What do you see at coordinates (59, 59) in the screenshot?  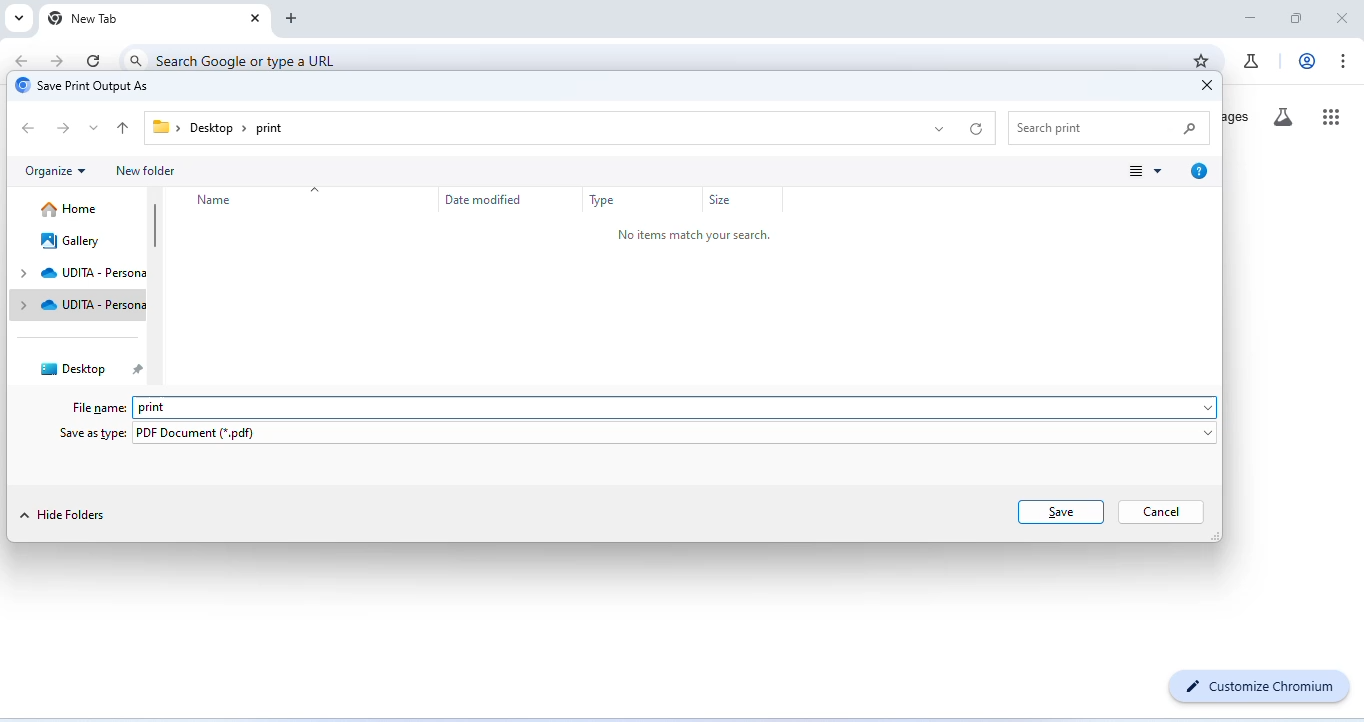 I see `go forward` at bounding box center [59, 59].